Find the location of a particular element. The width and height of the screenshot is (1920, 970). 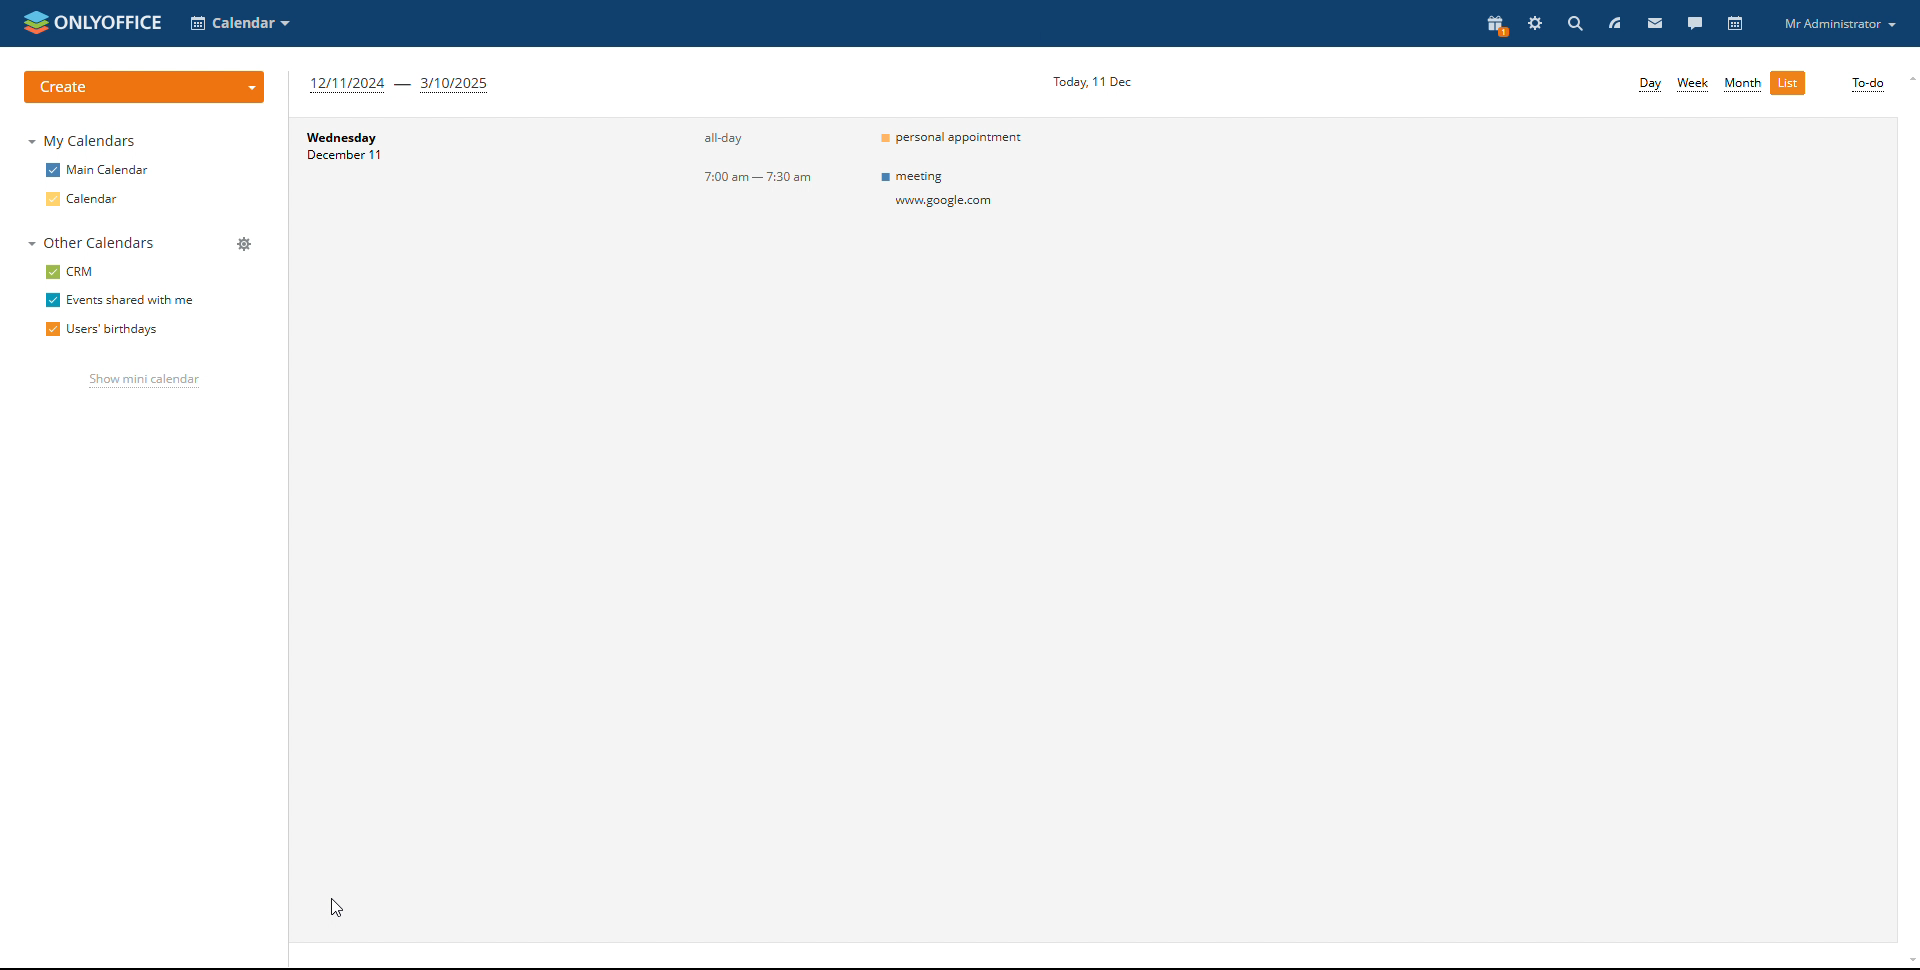

show mini calendar is located at coordinates (143, 382).